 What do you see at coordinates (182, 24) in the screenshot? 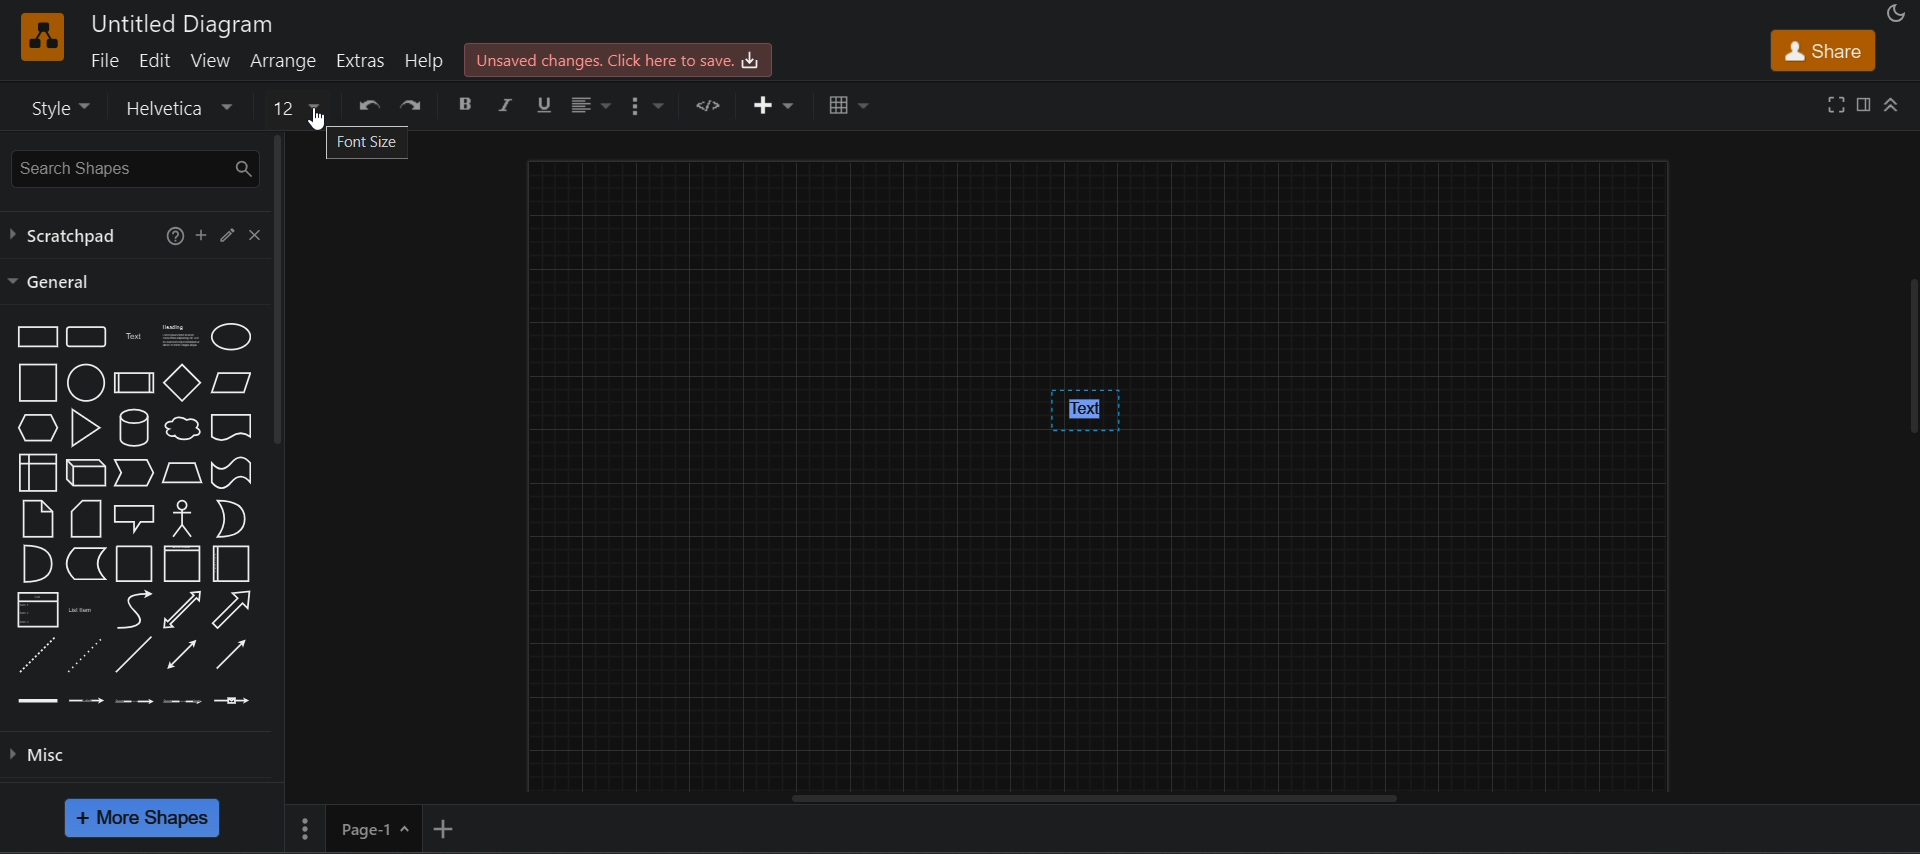
I see `Untitled diagram` at bounding box center [182, 24].